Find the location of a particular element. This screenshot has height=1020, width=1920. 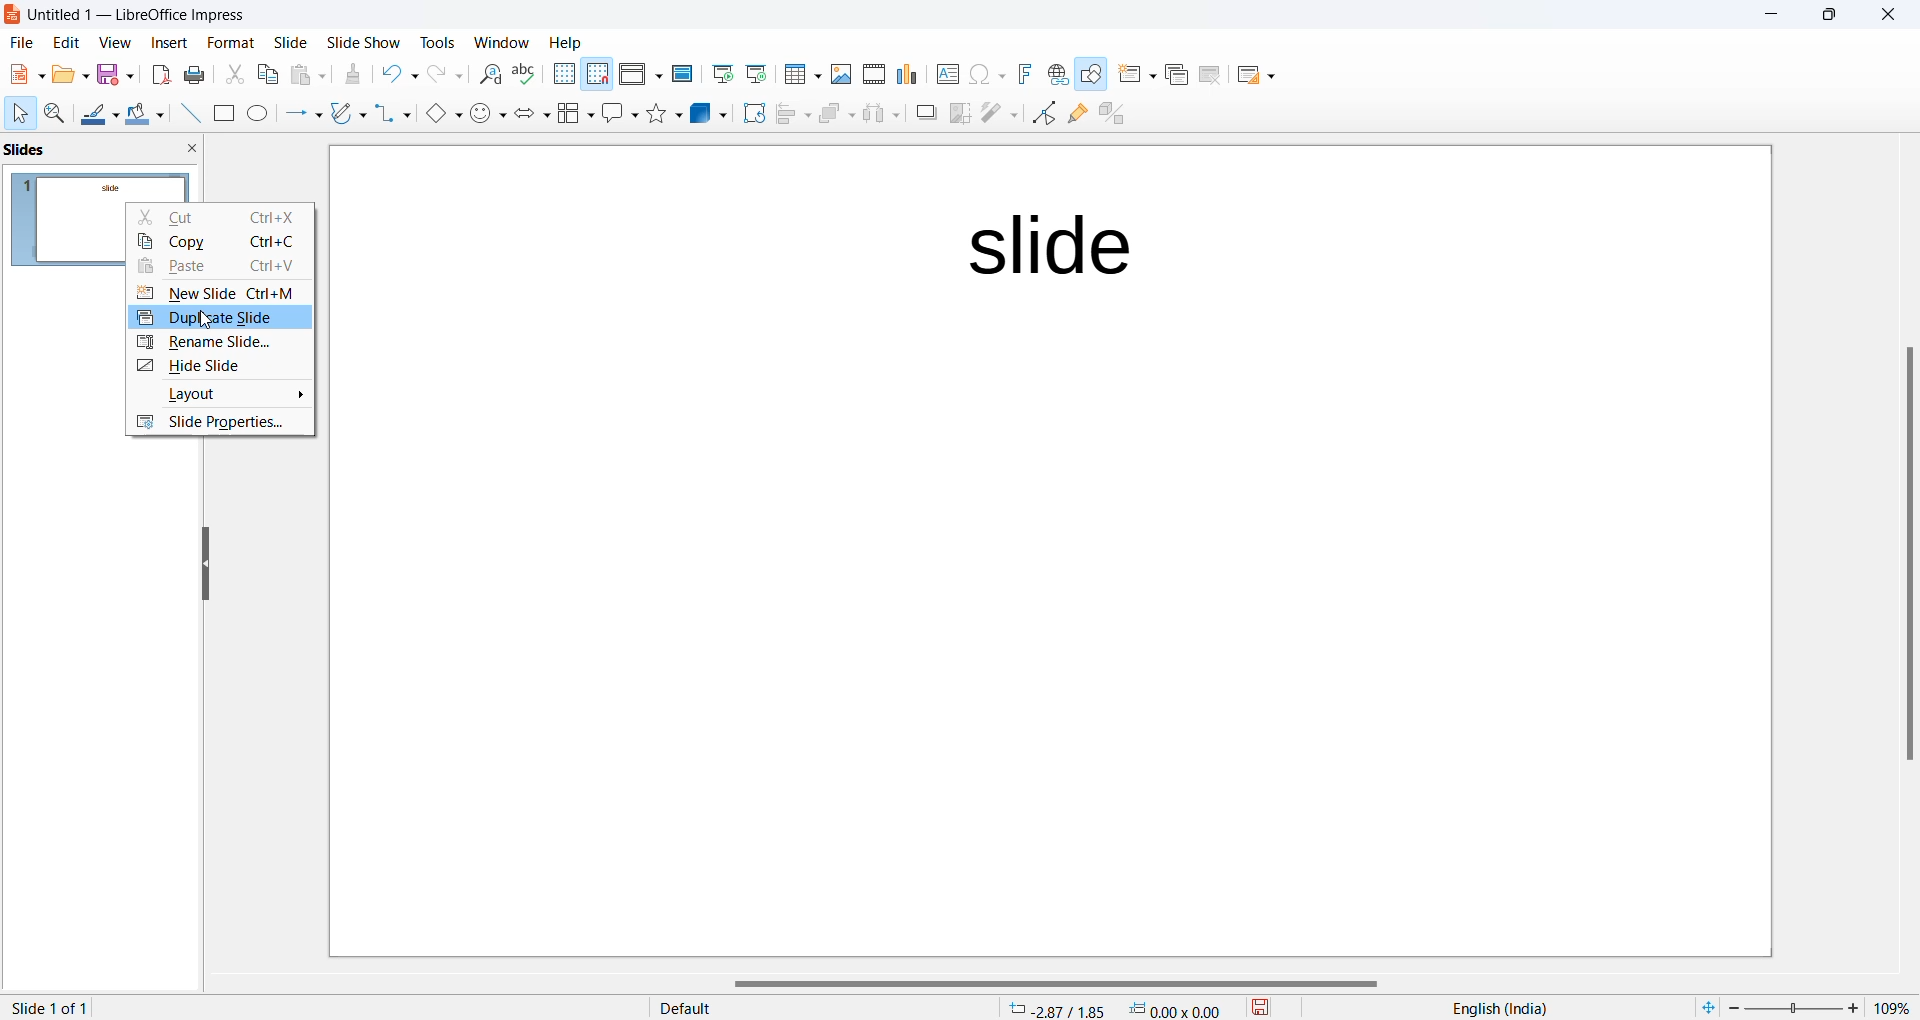

Zoom and pan is located at coordinates (52, 112).